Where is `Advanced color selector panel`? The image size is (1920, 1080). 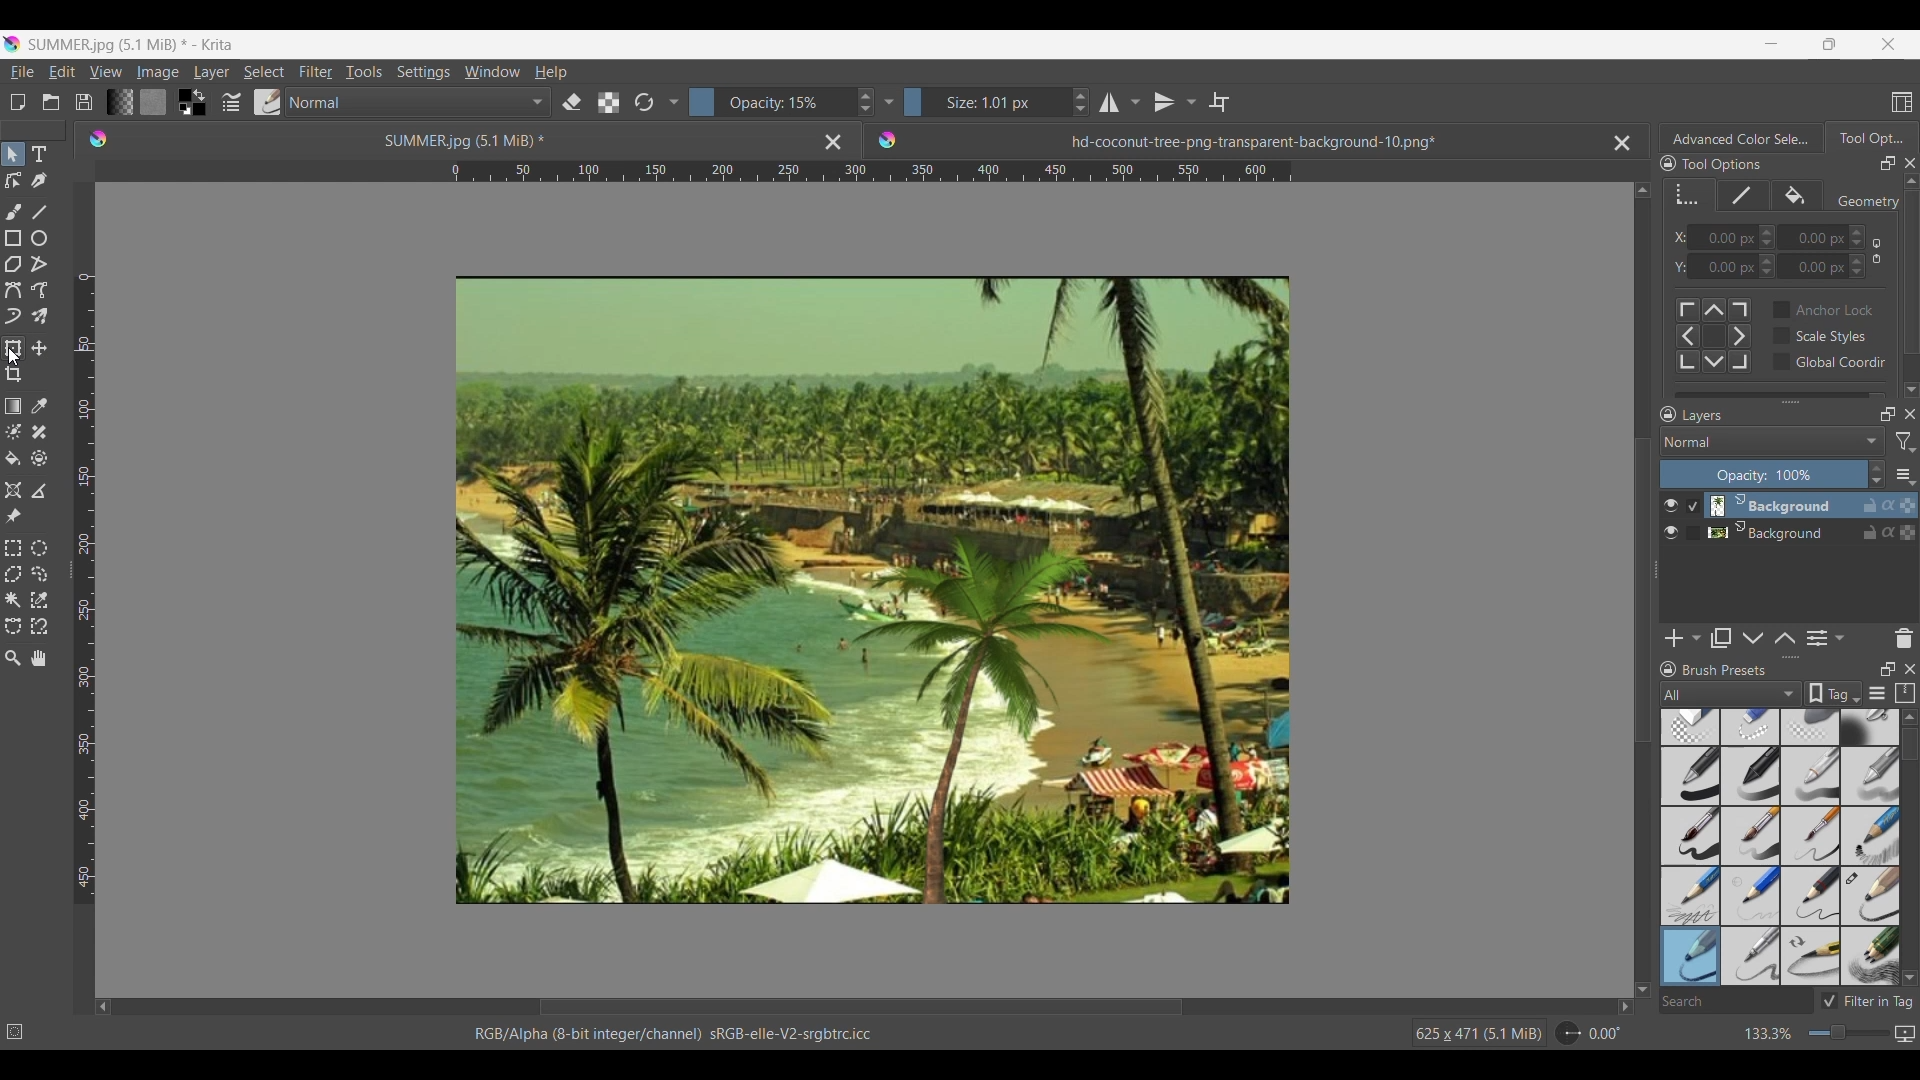 Advanced color selector panel is located at coordinates (1741, 138).